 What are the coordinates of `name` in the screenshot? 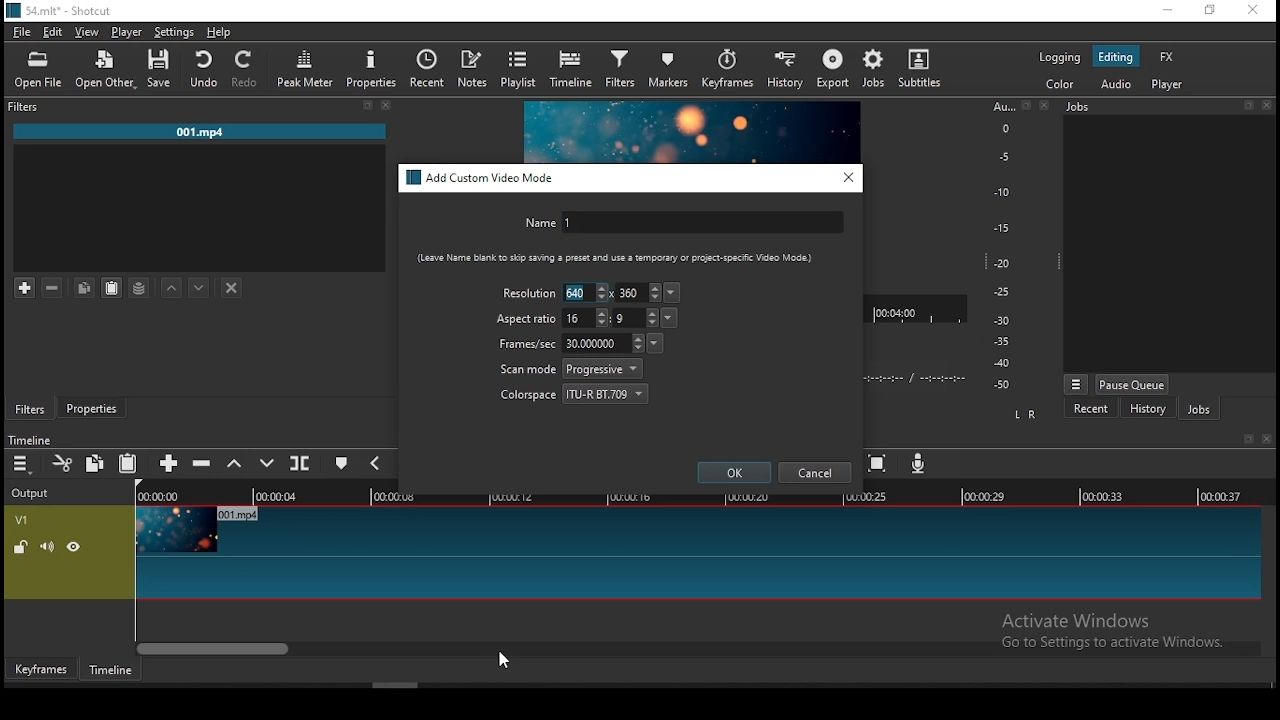 It's located at (681, 224).